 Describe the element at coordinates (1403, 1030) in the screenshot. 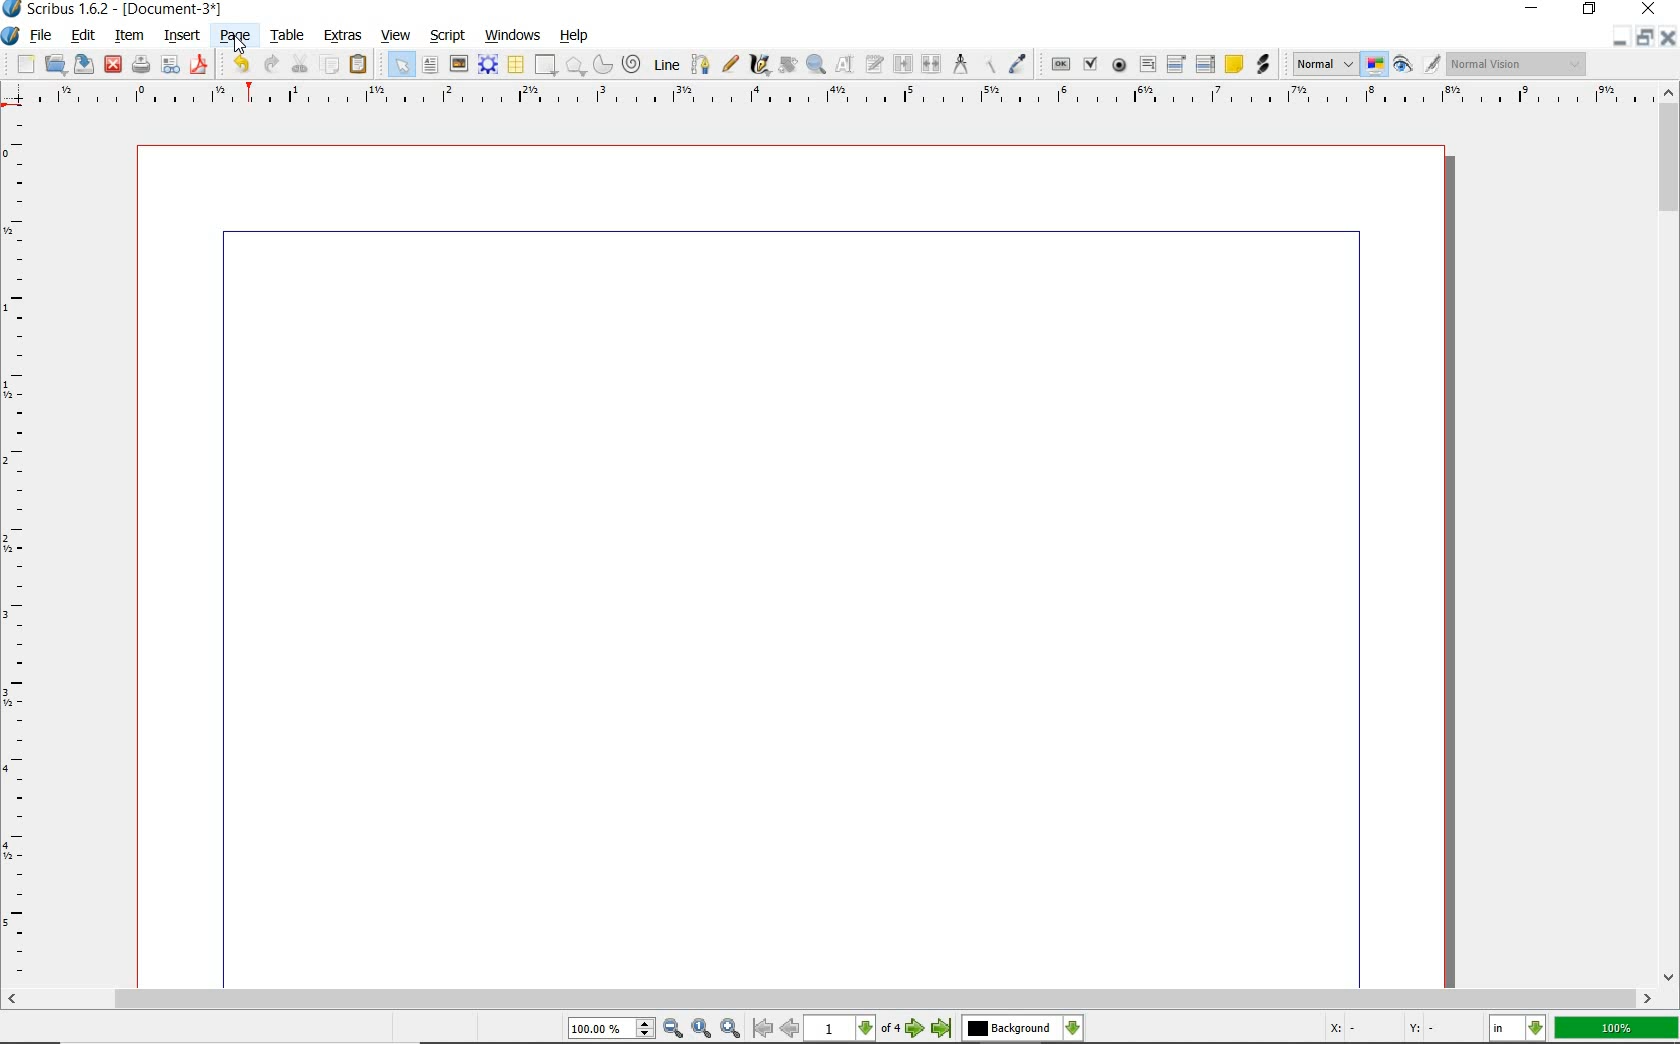

I see `Cursor Coordinates` at that location.